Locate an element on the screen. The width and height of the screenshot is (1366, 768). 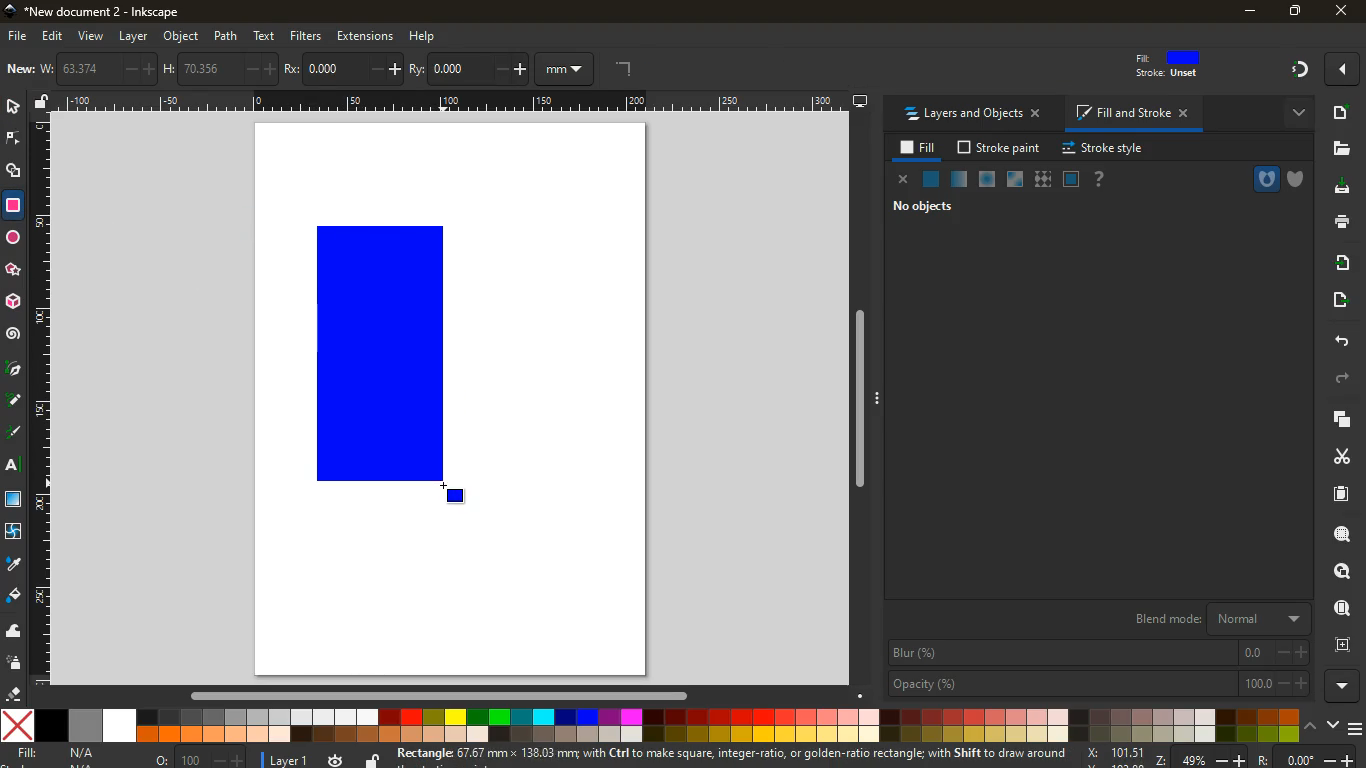
send is located at coordinates (1336, 301).